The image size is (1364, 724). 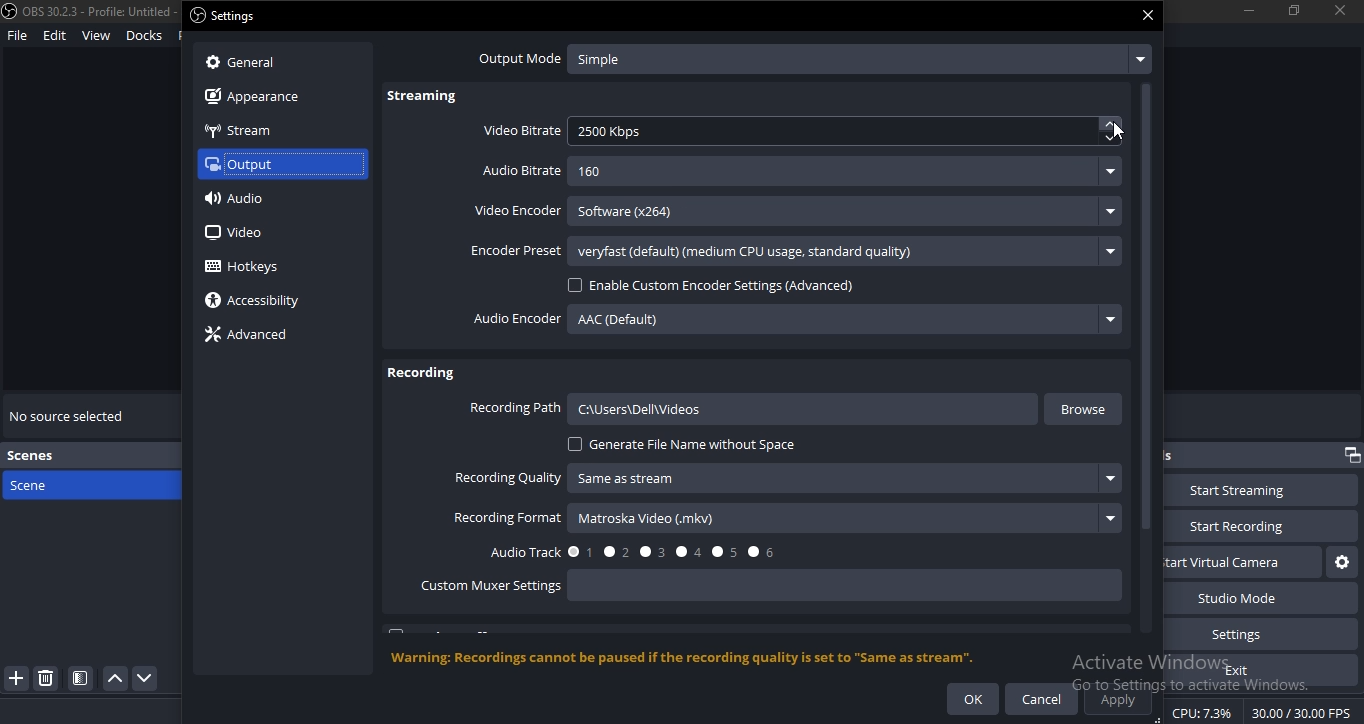 I want to click on restore, so click(x=1350, y=455).